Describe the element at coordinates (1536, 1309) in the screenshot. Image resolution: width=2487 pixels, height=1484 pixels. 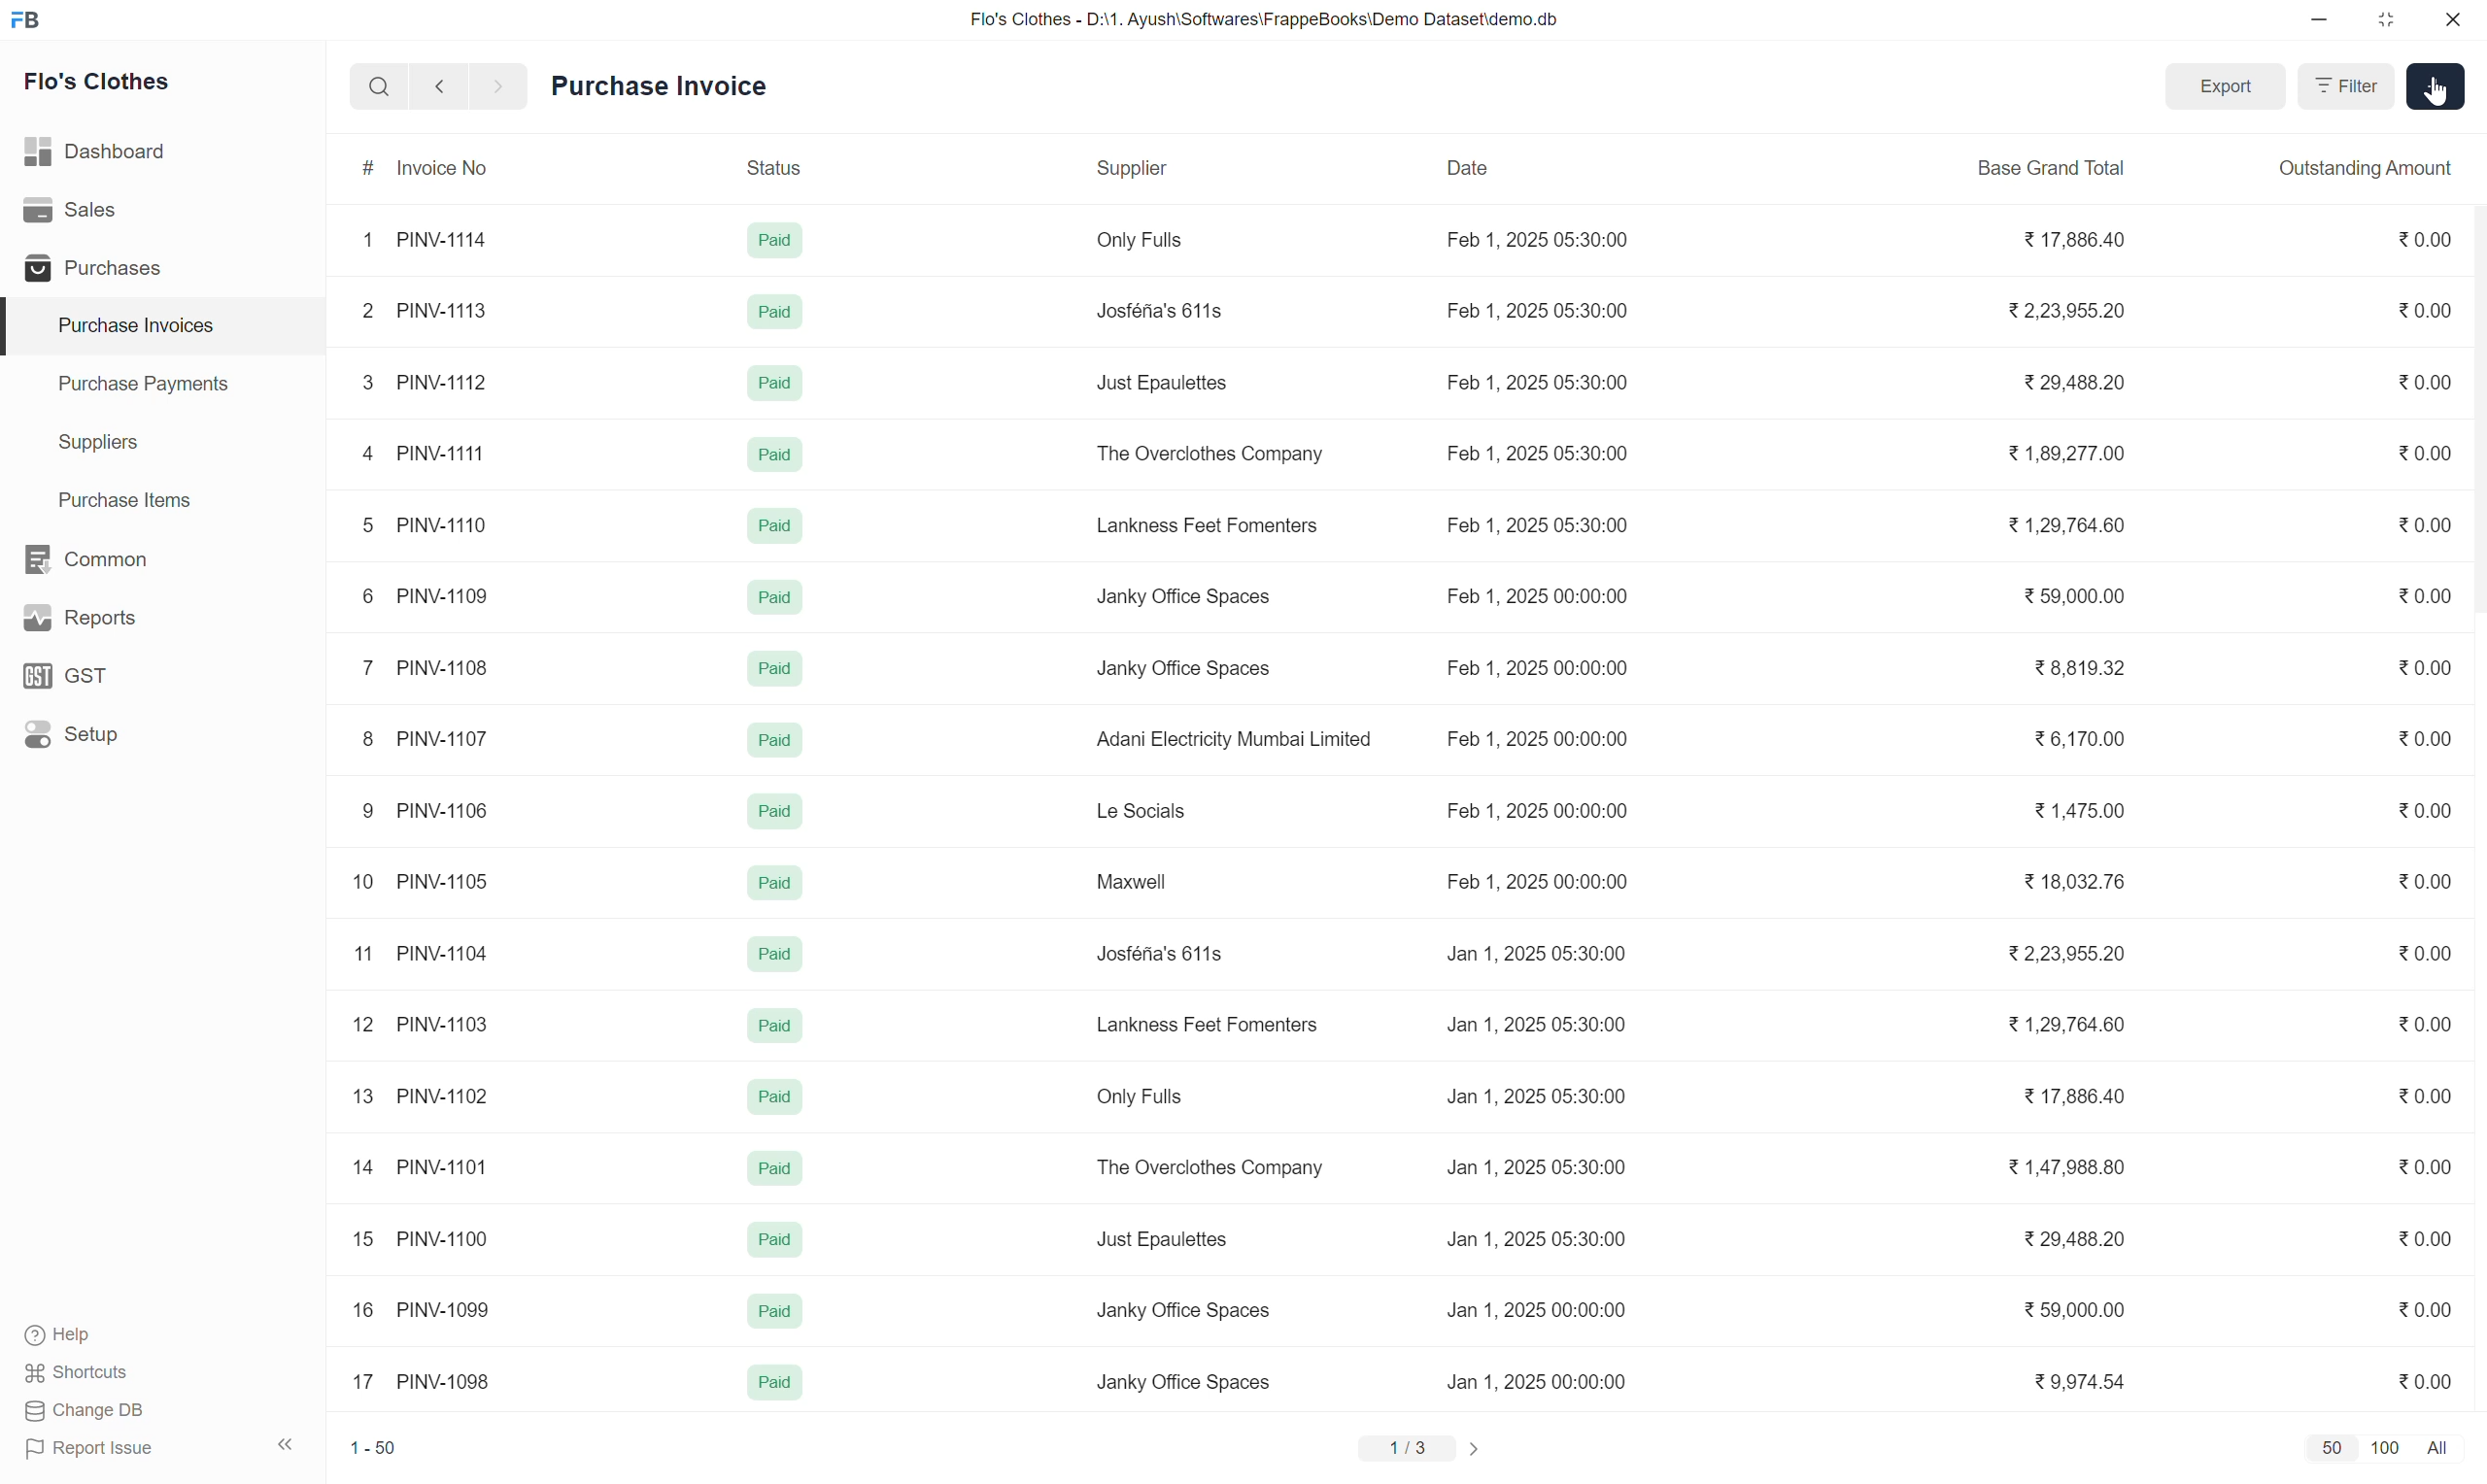
I see `Jan 1, 2025 00:00:00` at that location.